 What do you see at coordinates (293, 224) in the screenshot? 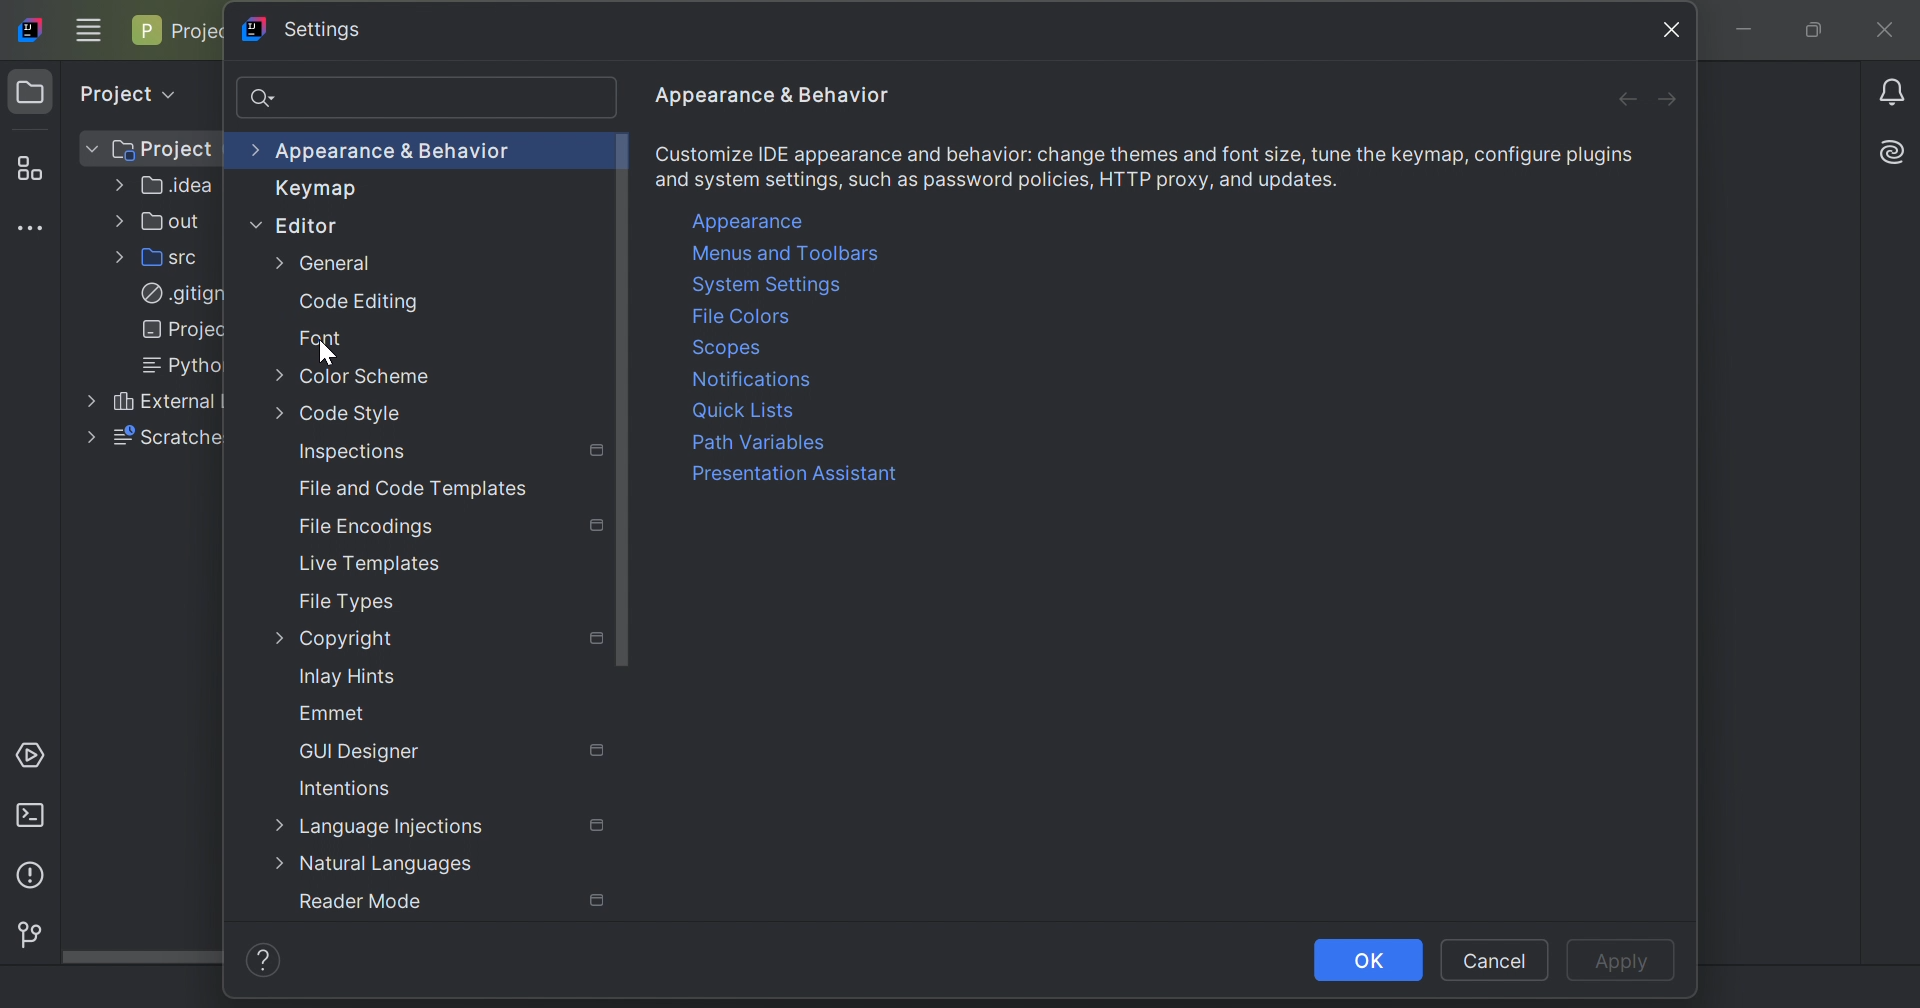
I see `Editor` at bounding box center [293, 224].